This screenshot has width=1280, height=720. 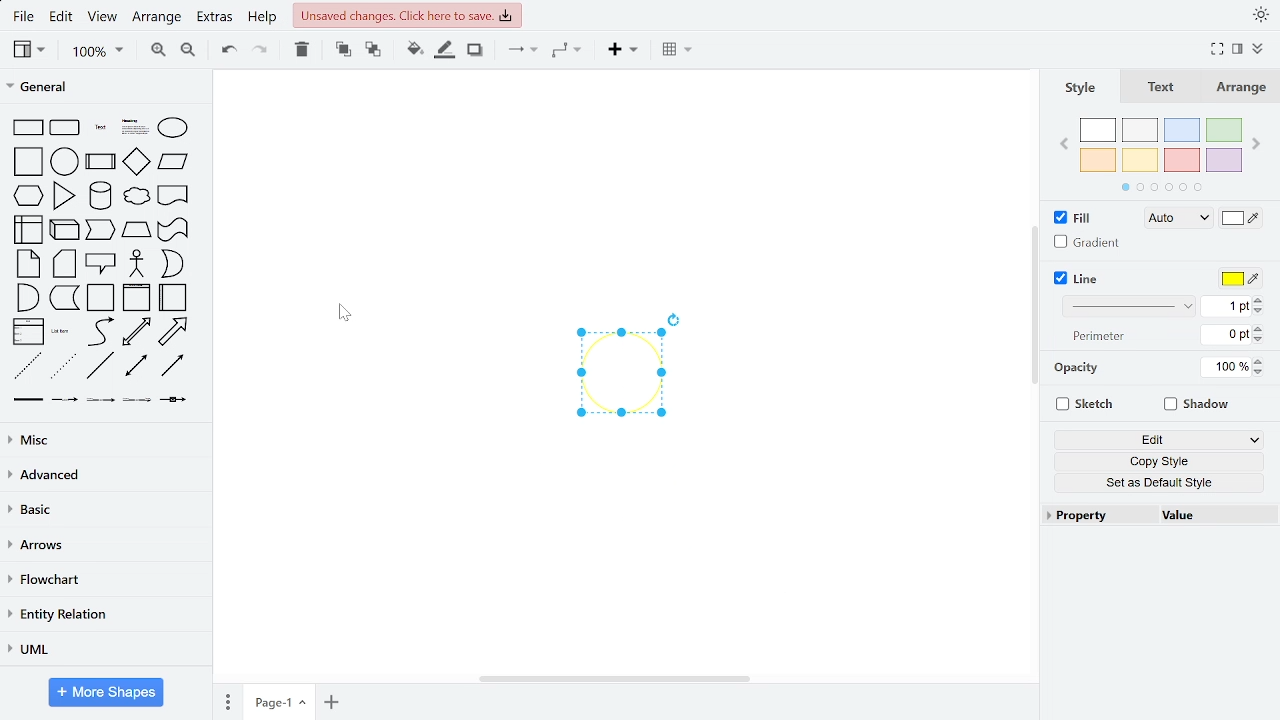 I want to click on bidirectional arrow, so click(x=135, y=333).